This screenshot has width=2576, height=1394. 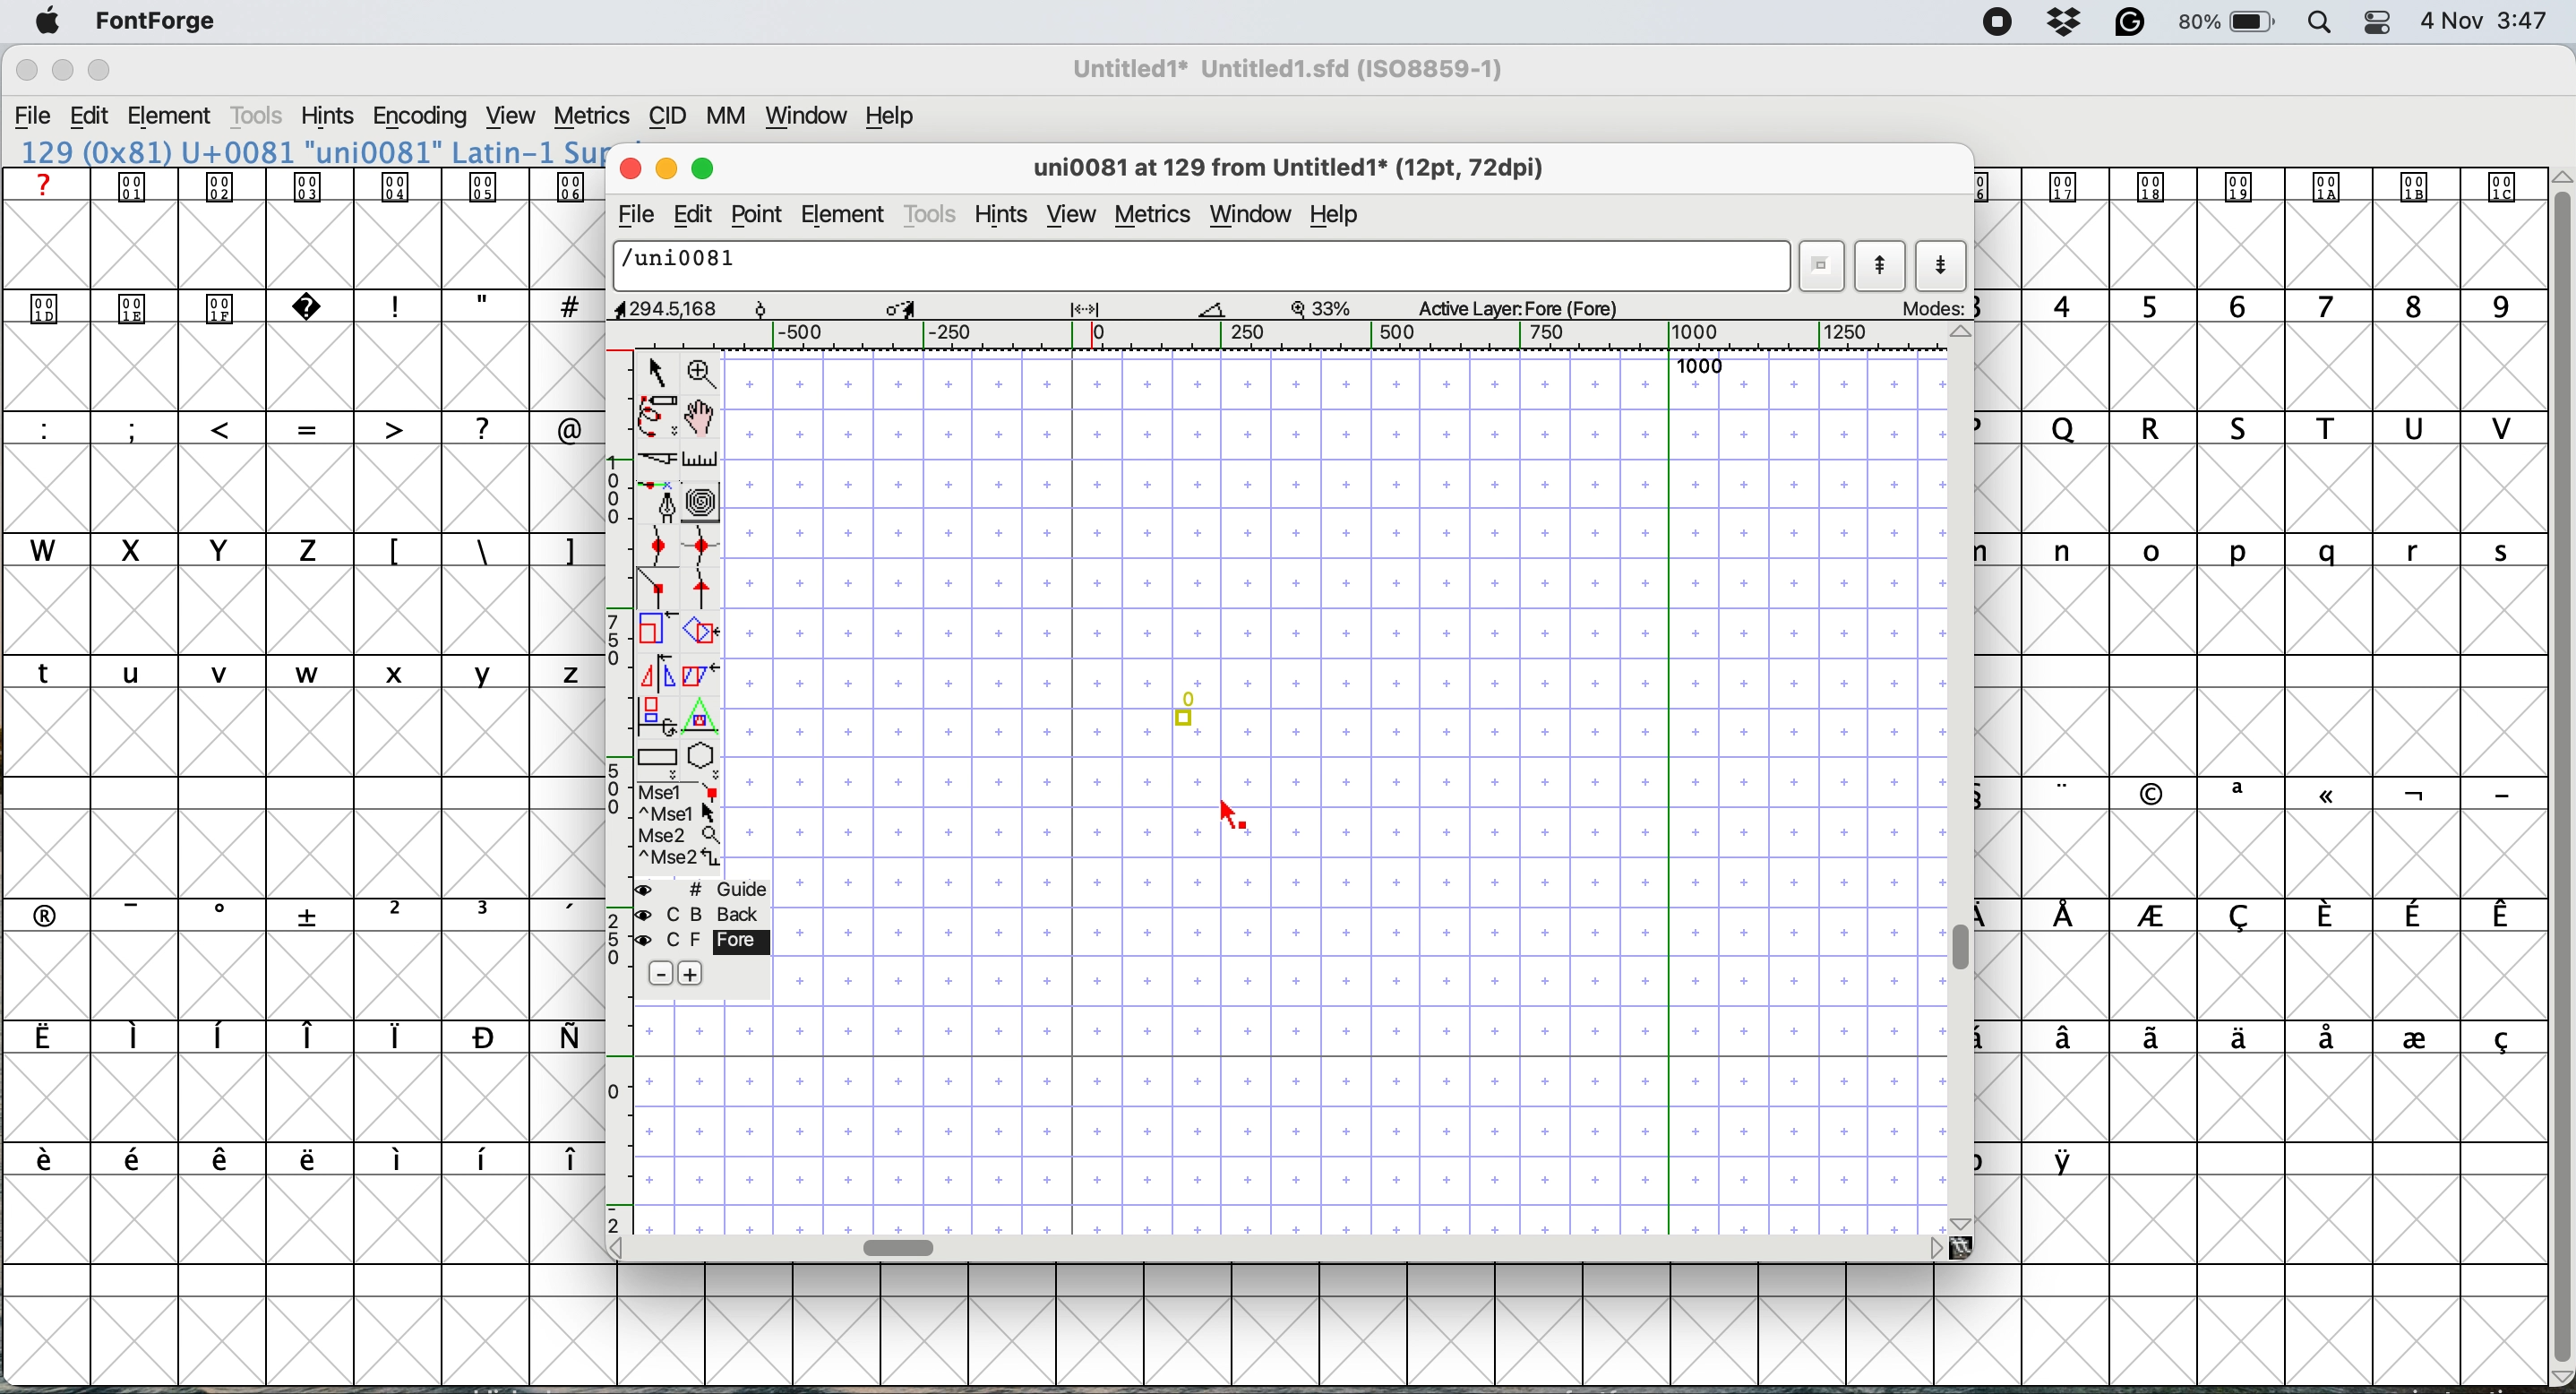 I want to click on stars and polygons, so click(x=705, y=760).